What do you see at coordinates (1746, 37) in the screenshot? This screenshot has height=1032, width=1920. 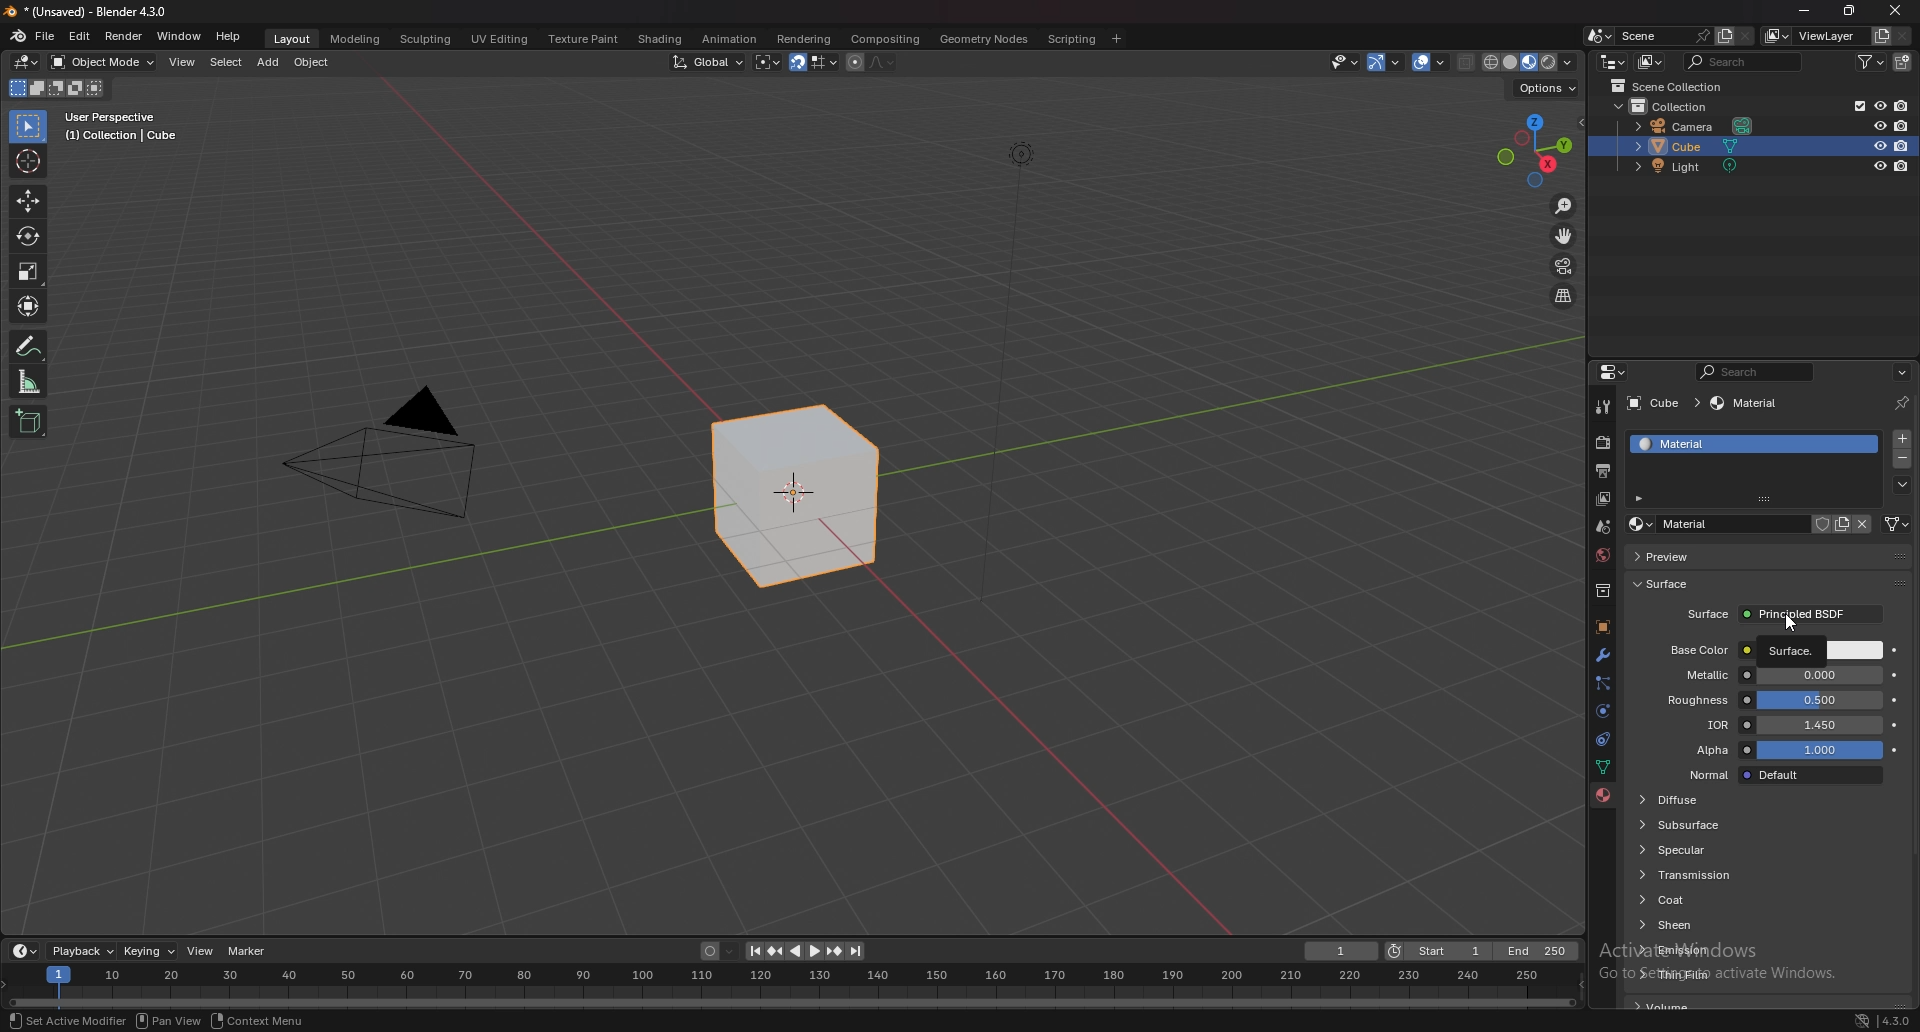 I see `delete scene` at bounding box center [1746, 37].